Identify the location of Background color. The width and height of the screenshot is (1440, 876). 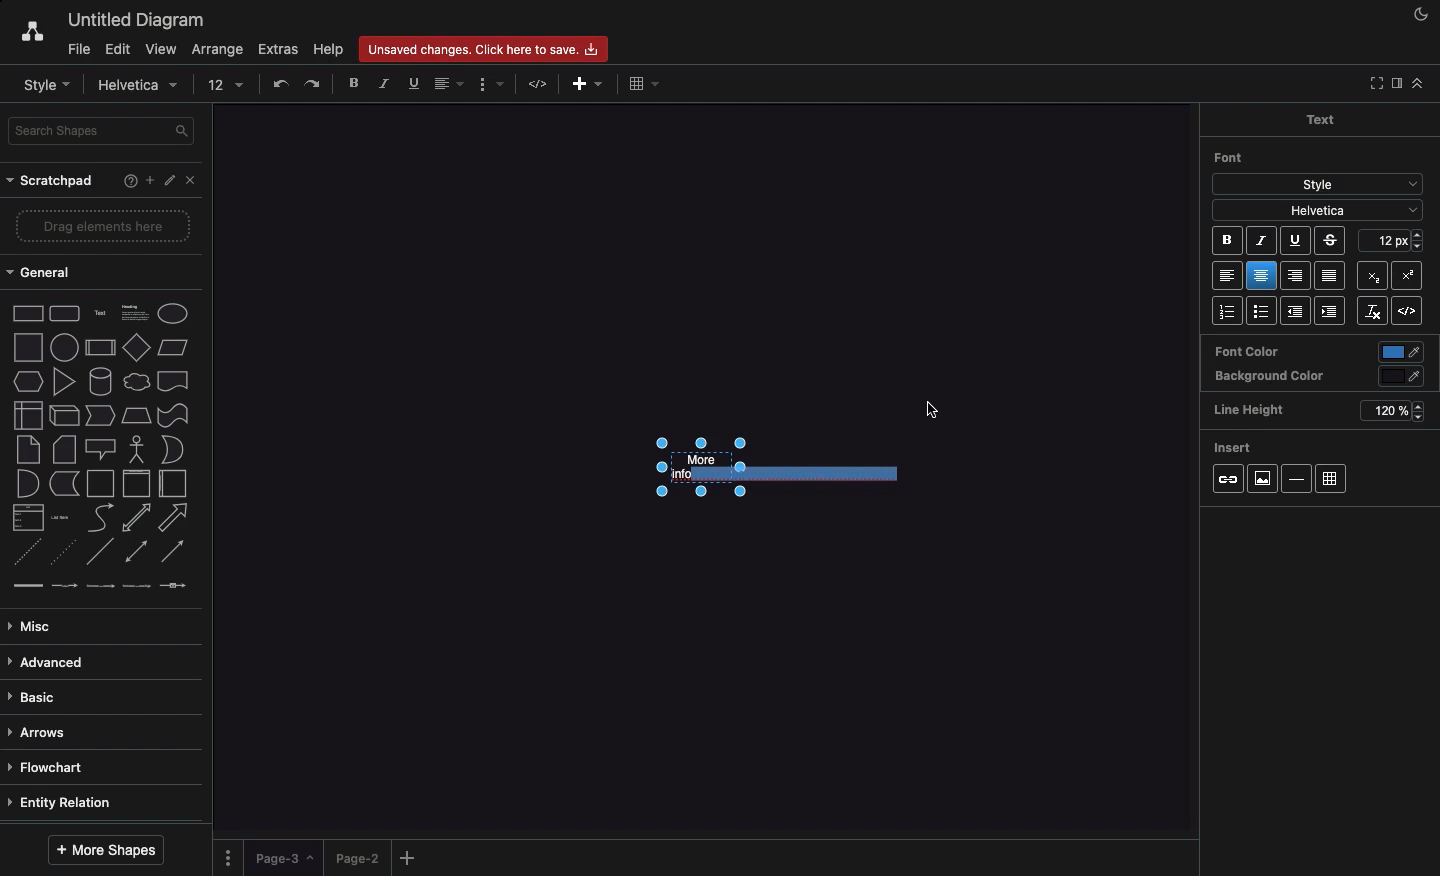
(1270, 377).